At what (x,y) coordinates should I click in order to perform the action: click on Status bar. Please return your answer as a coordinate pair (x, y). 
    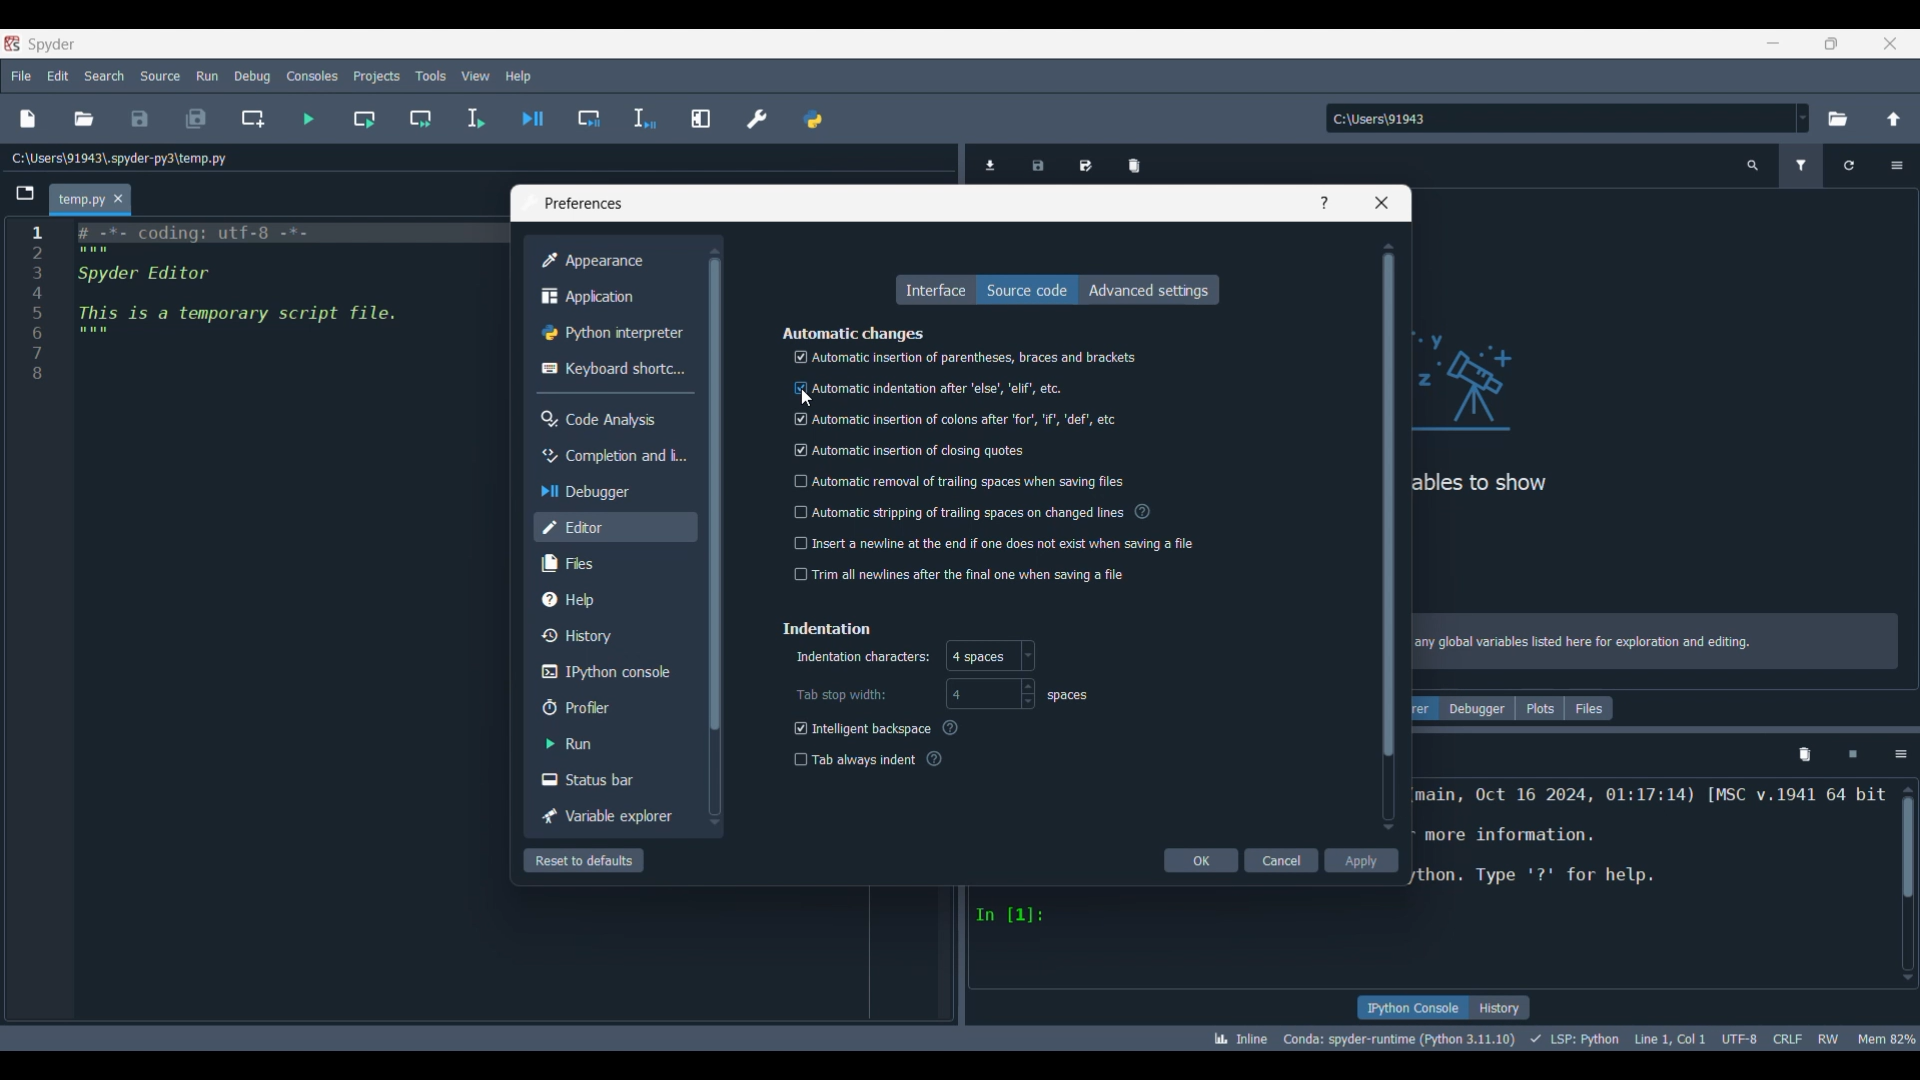
    Looking at the image, I should click on (612, 780).